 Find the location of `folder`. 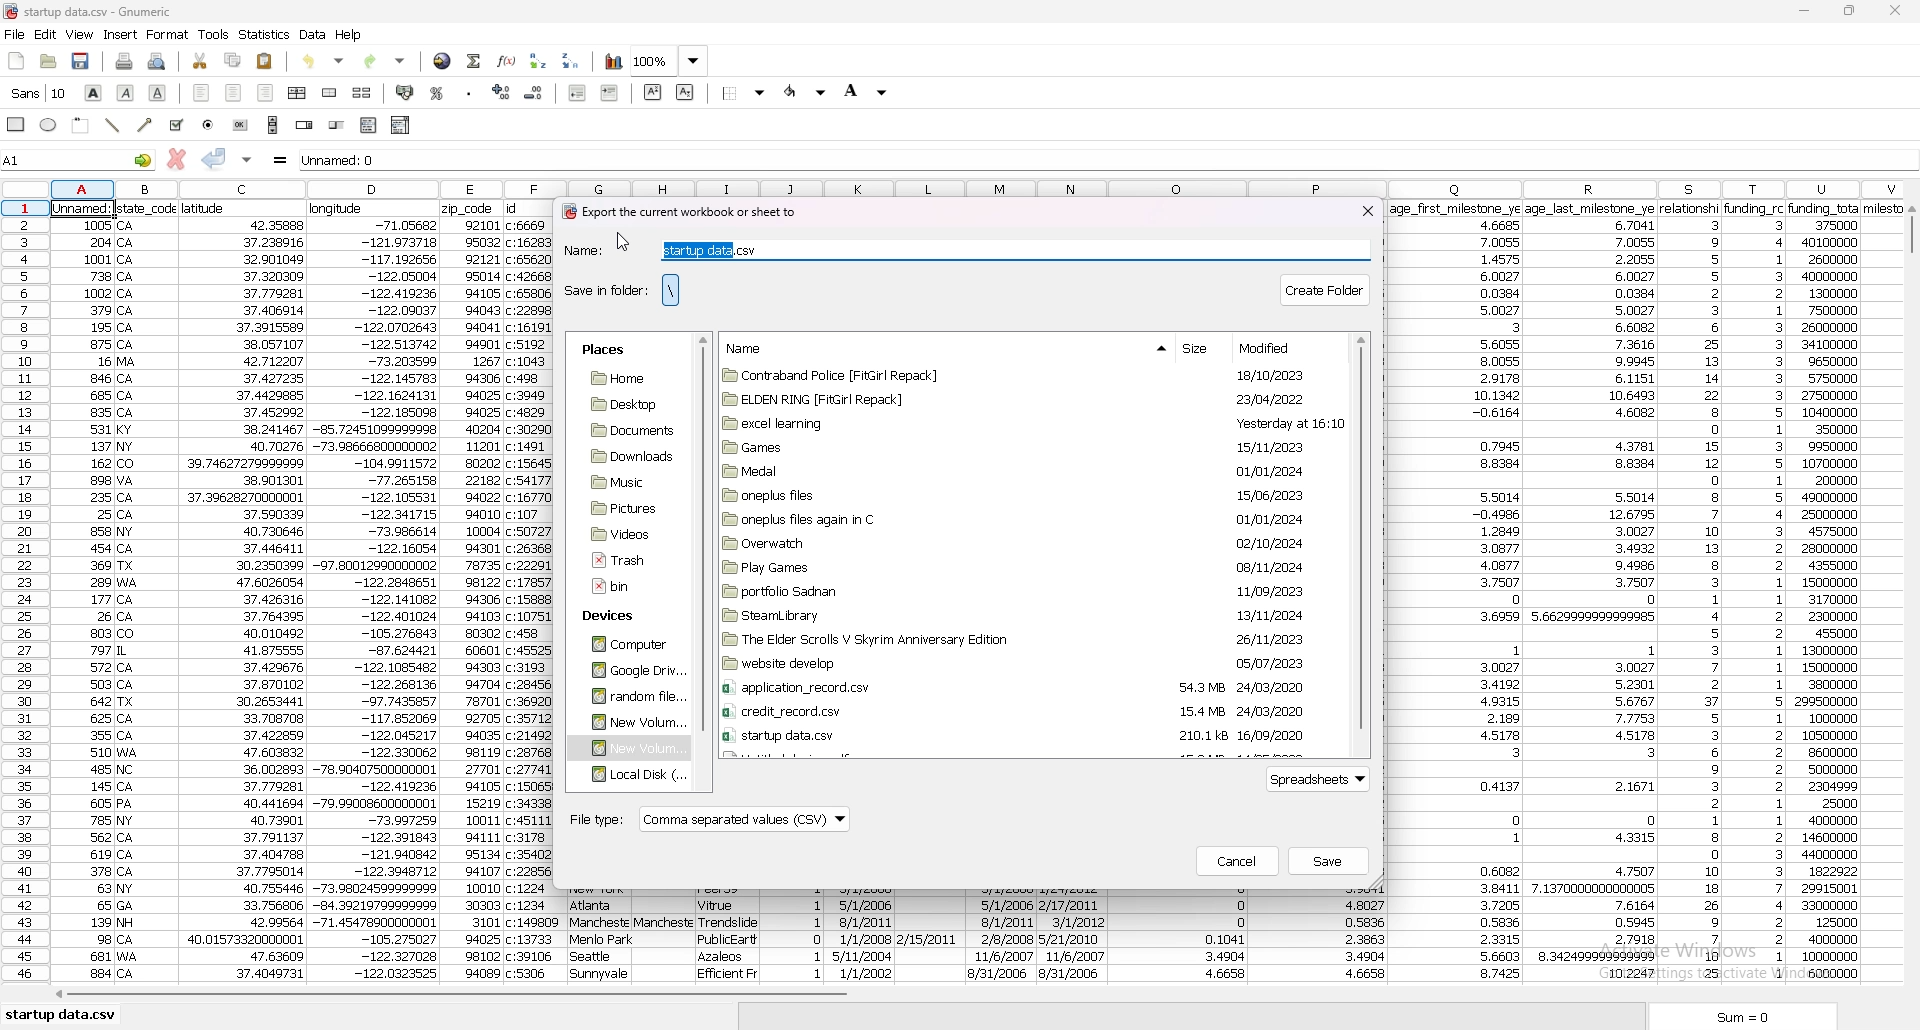

folder is located at coordinates (624, 509).